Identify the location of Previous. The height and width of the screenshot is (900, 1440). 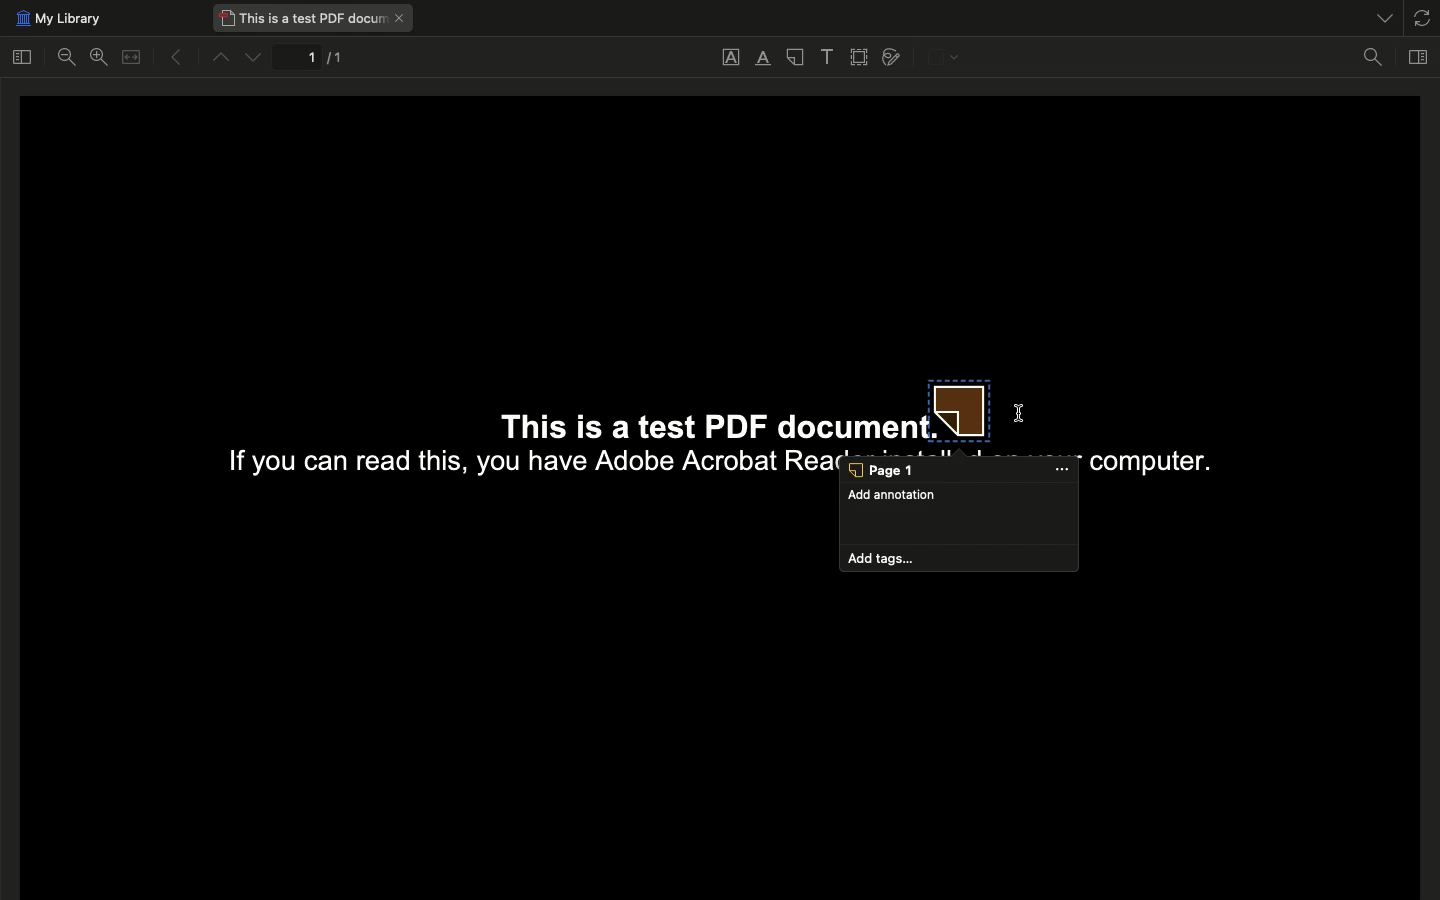
(169, 58).